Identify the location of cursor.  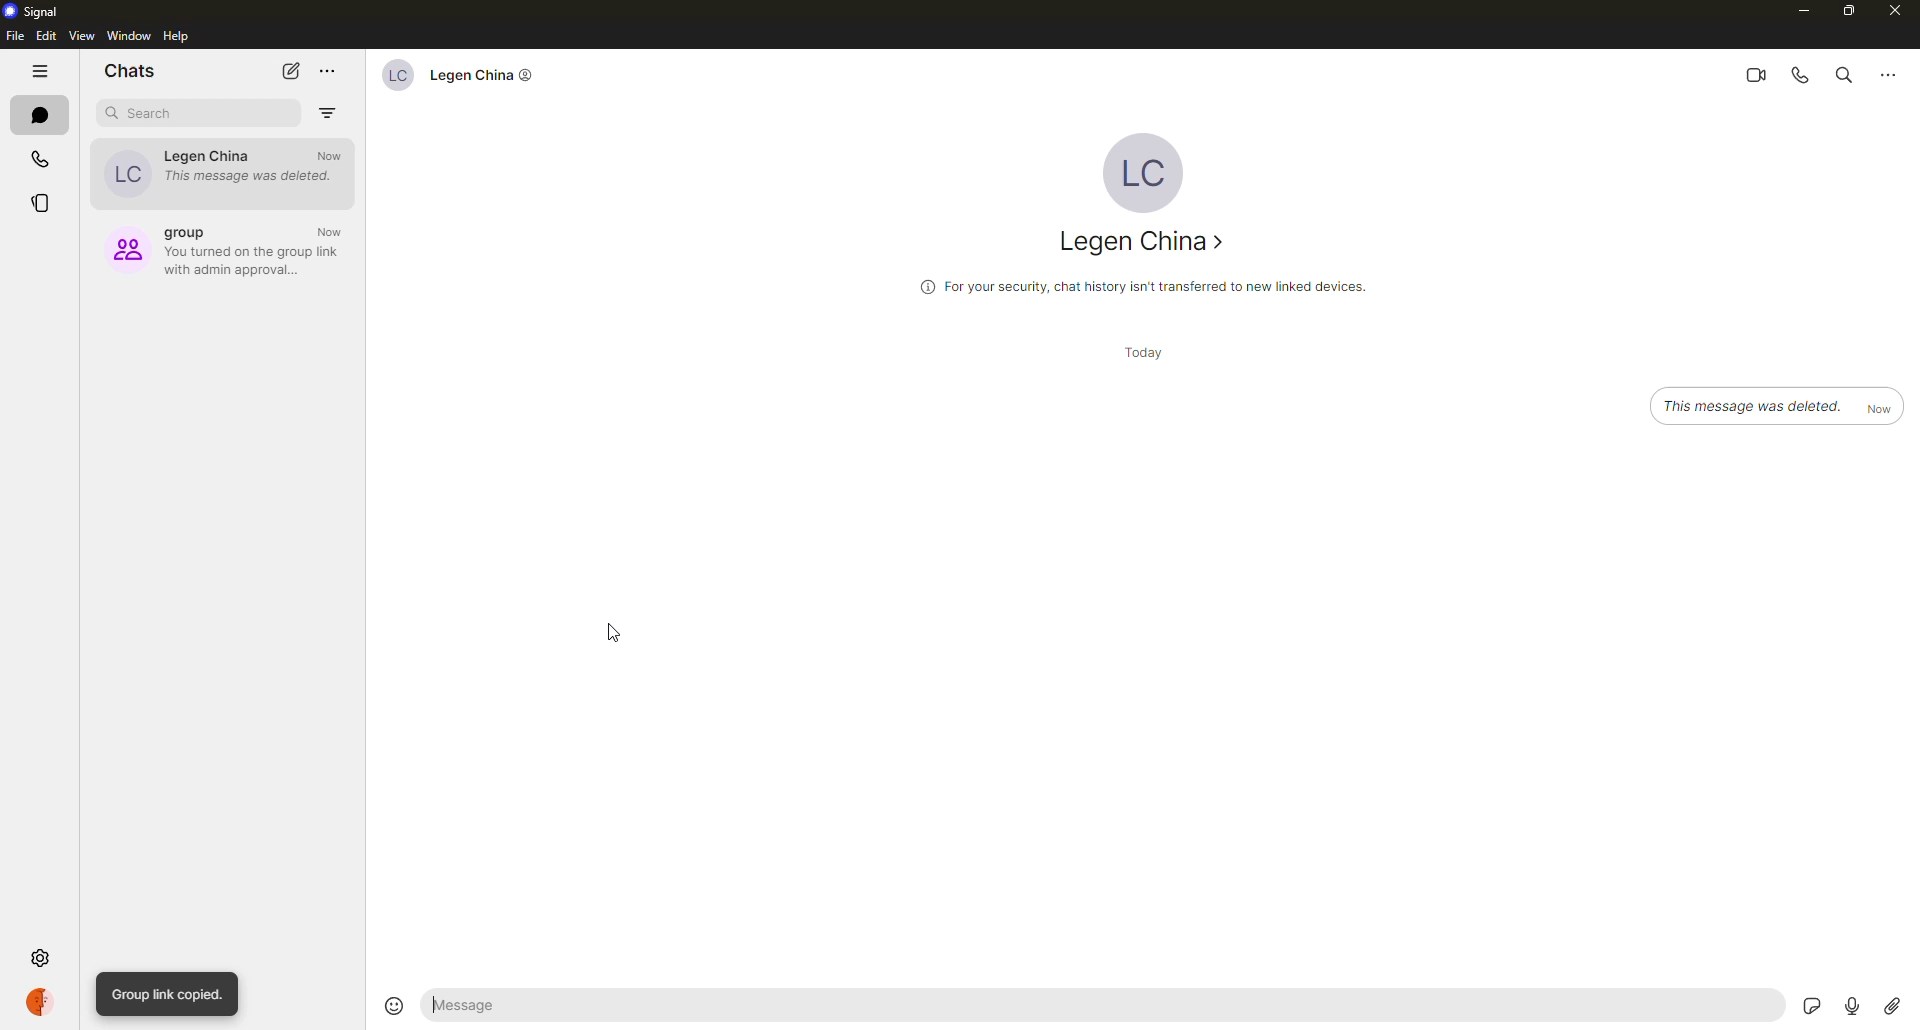
(618, 636).